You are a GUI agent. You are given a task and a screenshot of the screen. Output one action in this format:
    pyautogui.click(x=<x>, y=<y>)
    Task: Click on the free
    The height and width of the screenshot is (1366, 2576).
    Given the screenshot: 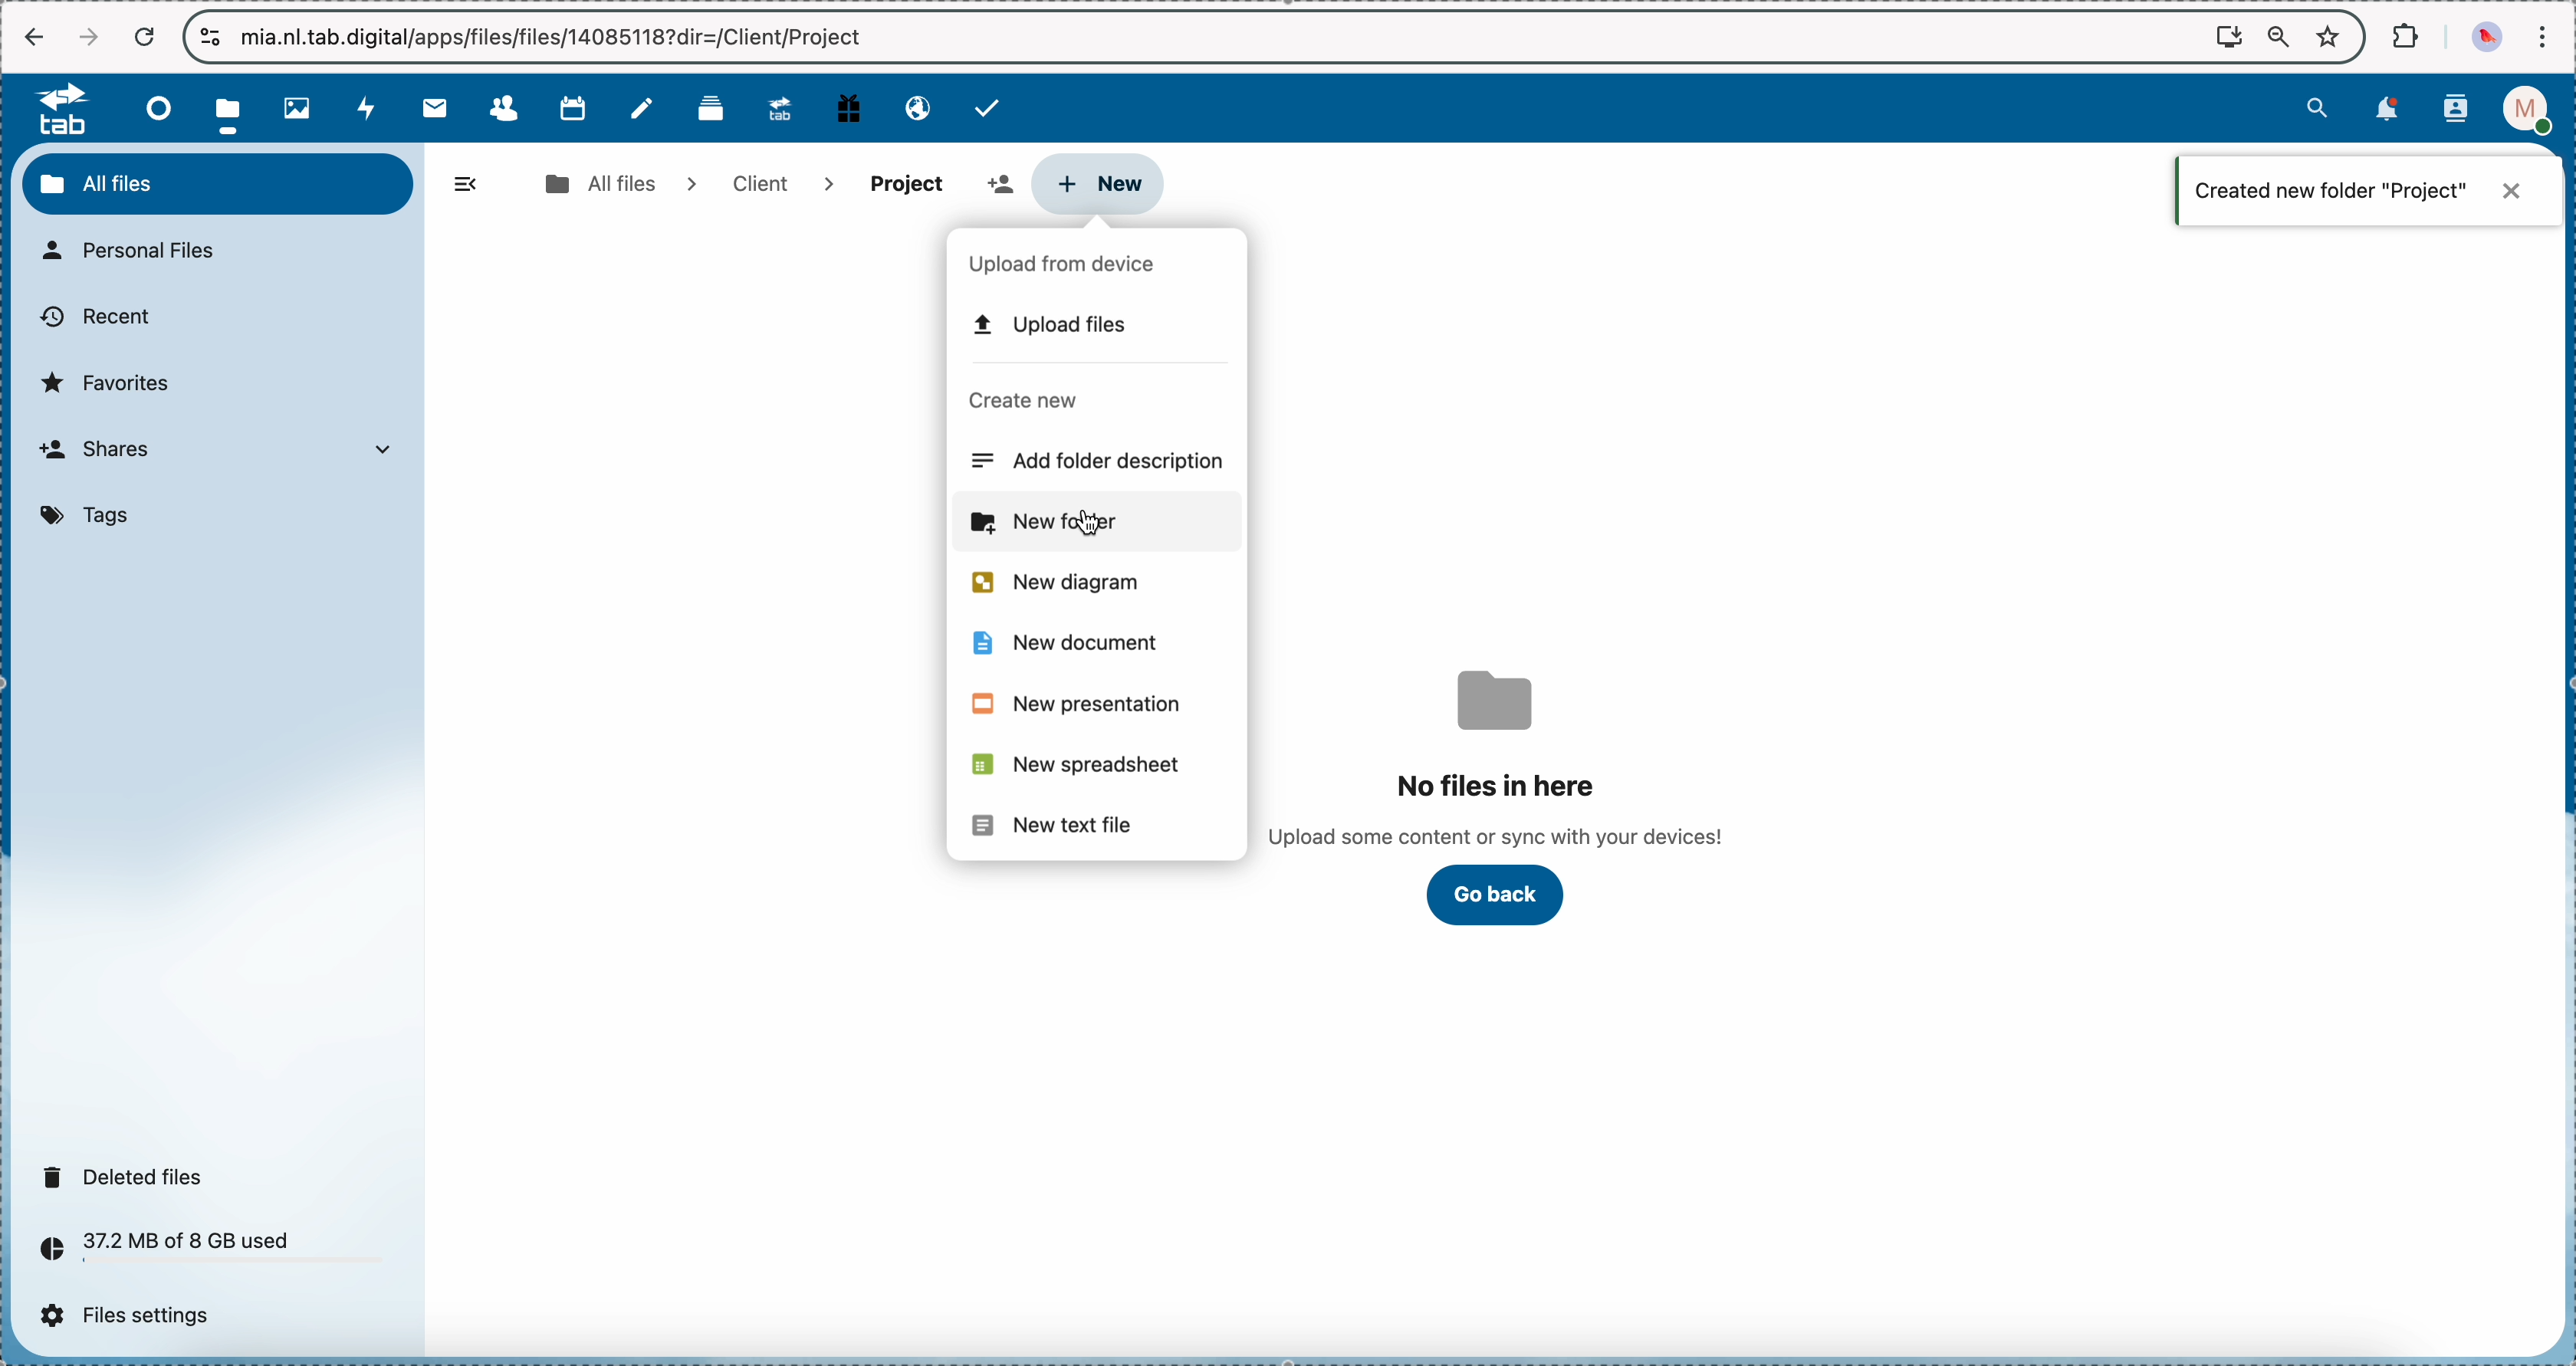 What is the action you would take?
    pyautogui.click(x=849, y=106)
    